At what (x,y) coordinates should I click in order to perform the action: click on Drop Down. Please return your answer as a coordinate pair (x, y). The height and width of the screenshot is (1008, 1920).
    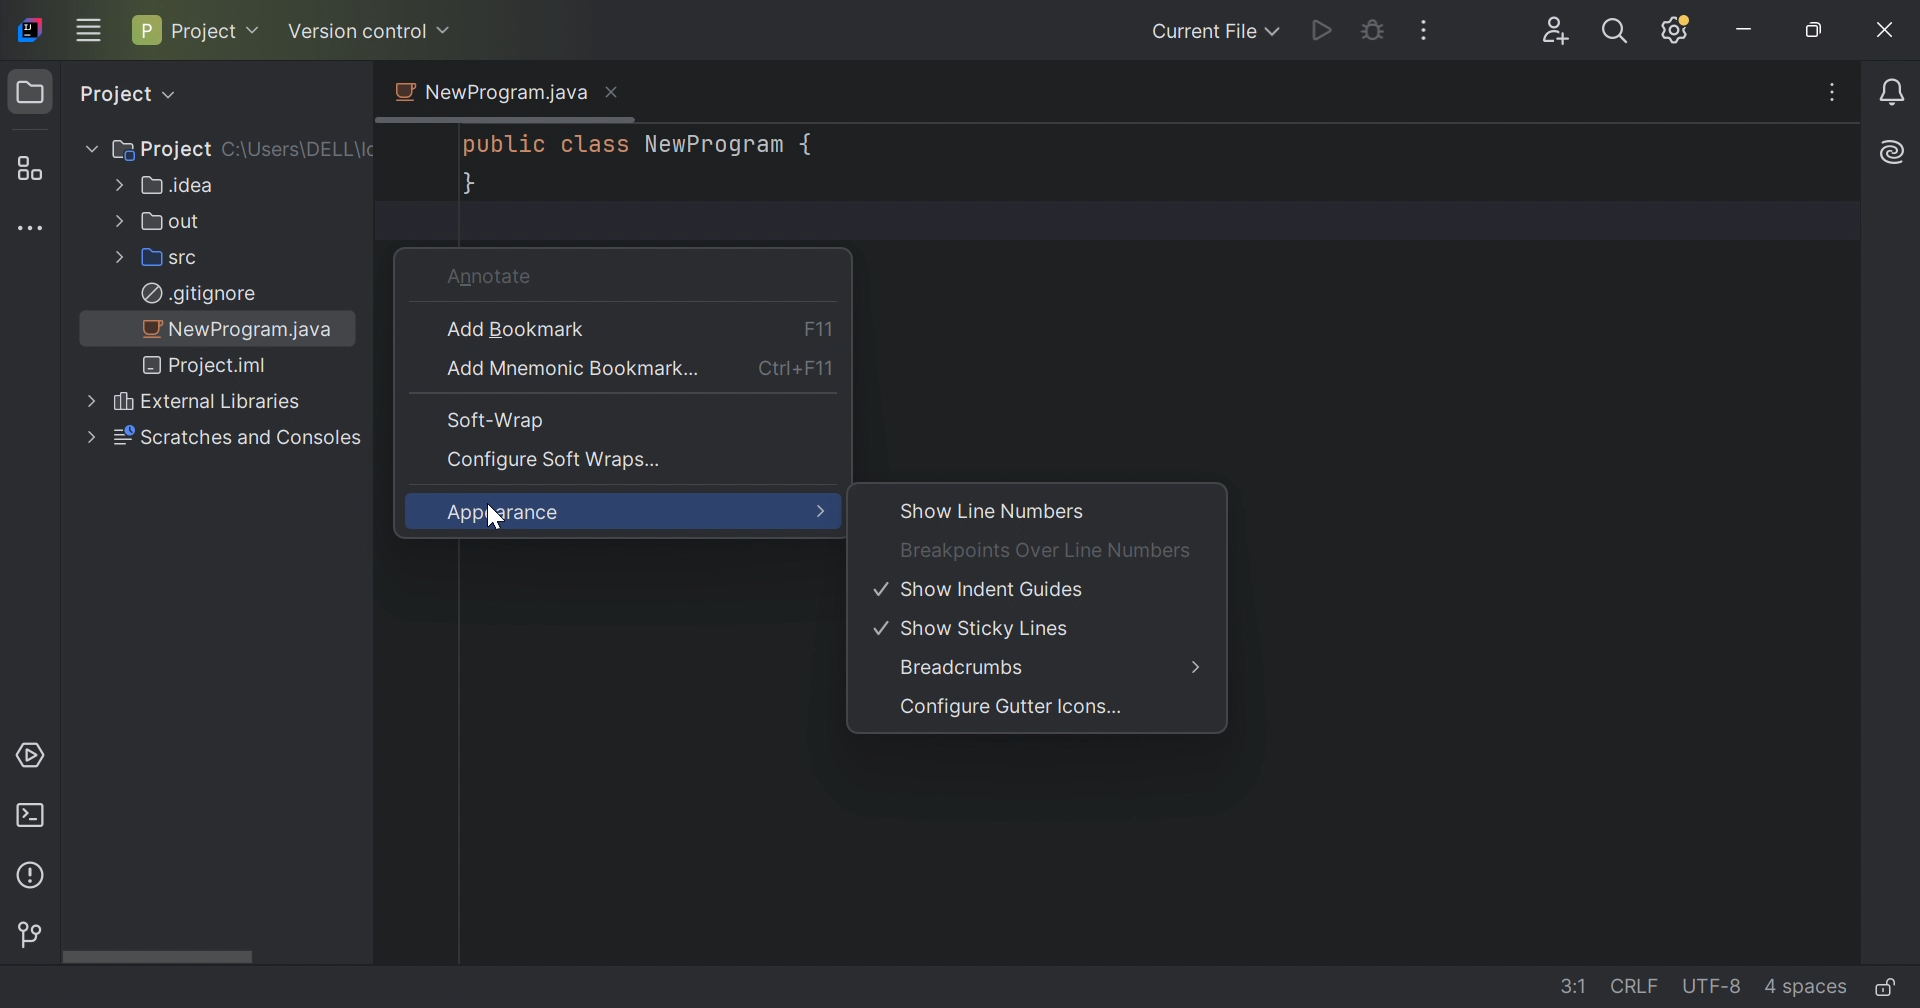
    Looking at the image, I should click on (118, 256).